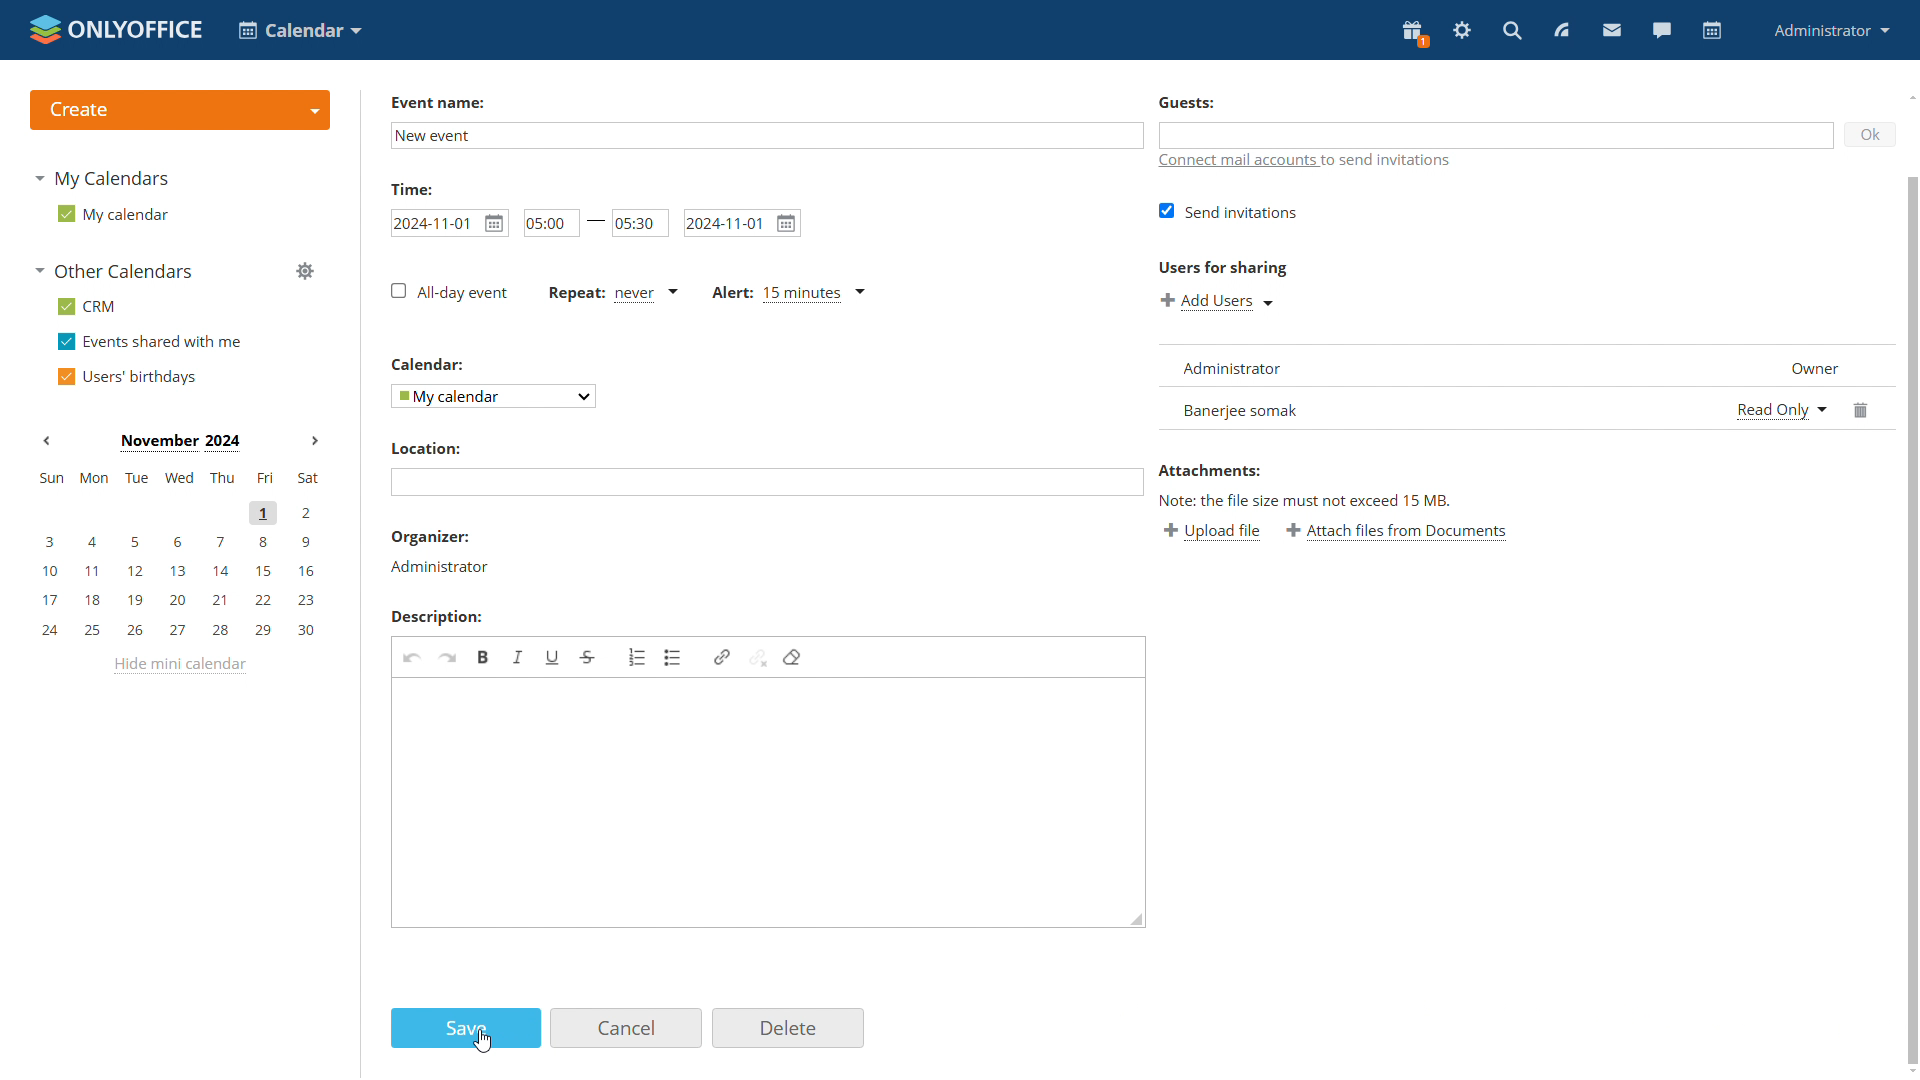  I want to click on List of users added, so click(1438, 387).